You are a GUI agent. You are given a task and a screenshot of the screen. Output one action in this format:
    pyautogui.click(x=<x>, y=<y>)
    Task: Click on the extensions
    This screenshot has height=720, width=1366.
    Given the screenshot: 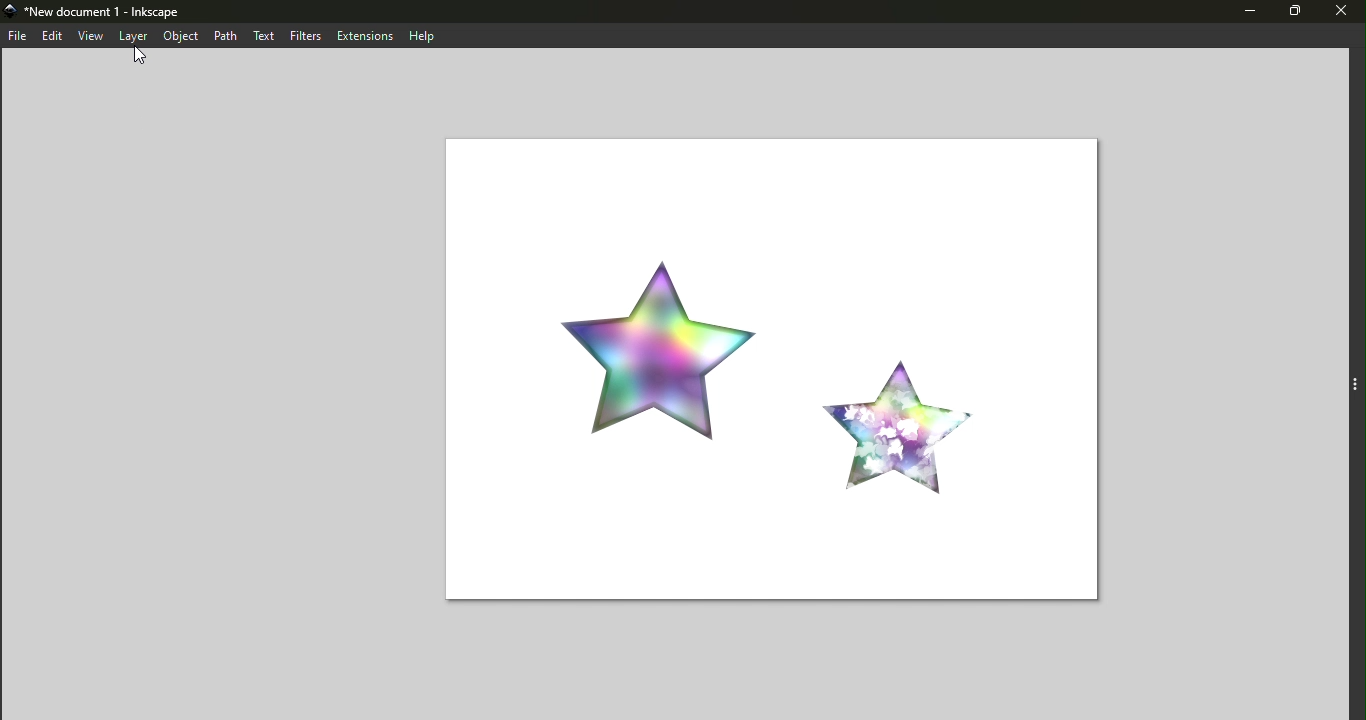 What is the action you would take?
    pyautogui.click(x=363, y=35)
    